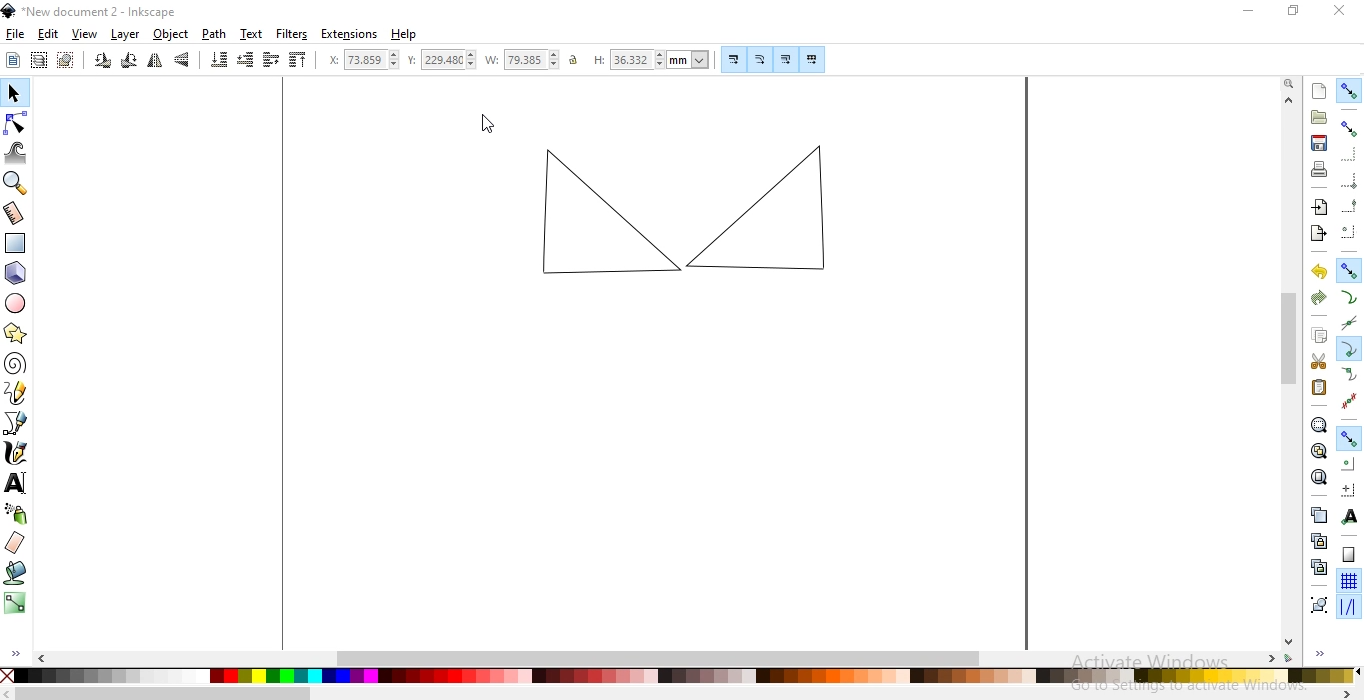 This screenshot has height=700, width=1364. What do you see at coordinates (15, 212) in the screenshot?
I see `measurement tool` at bounding box center [15, 212].